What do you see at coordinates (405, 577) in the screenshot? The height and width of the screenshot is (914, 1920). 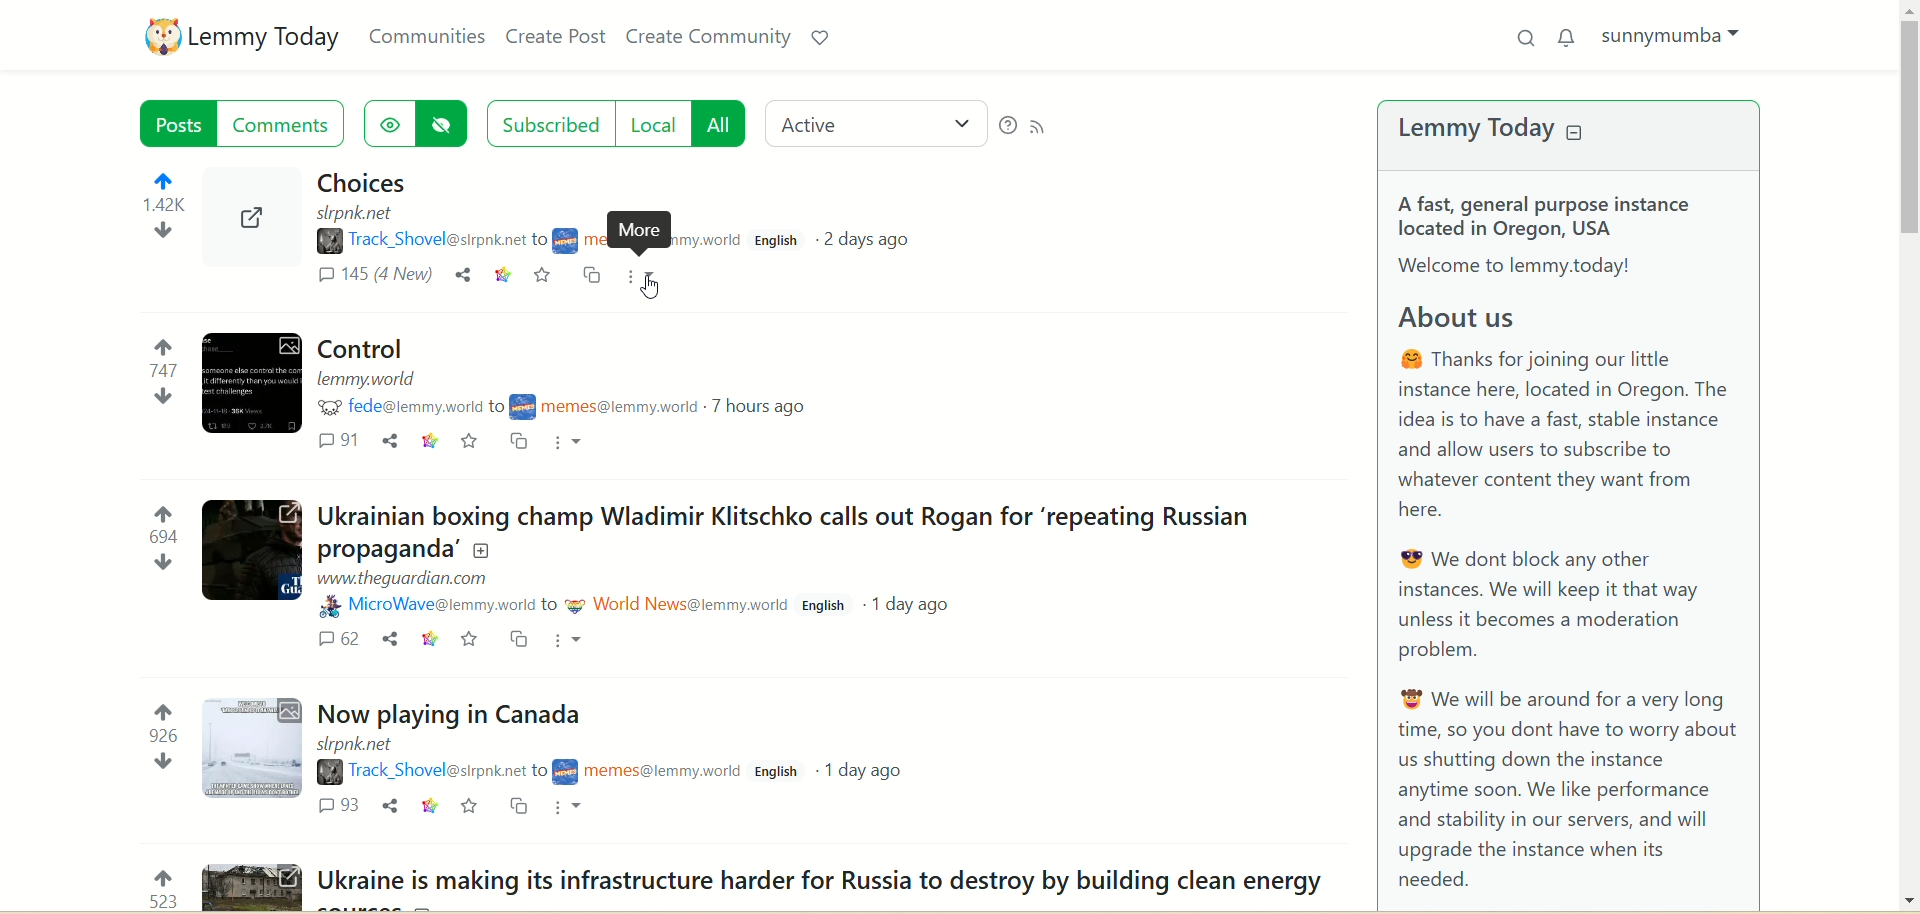 I see `URL` at bounding box center [405, 577].